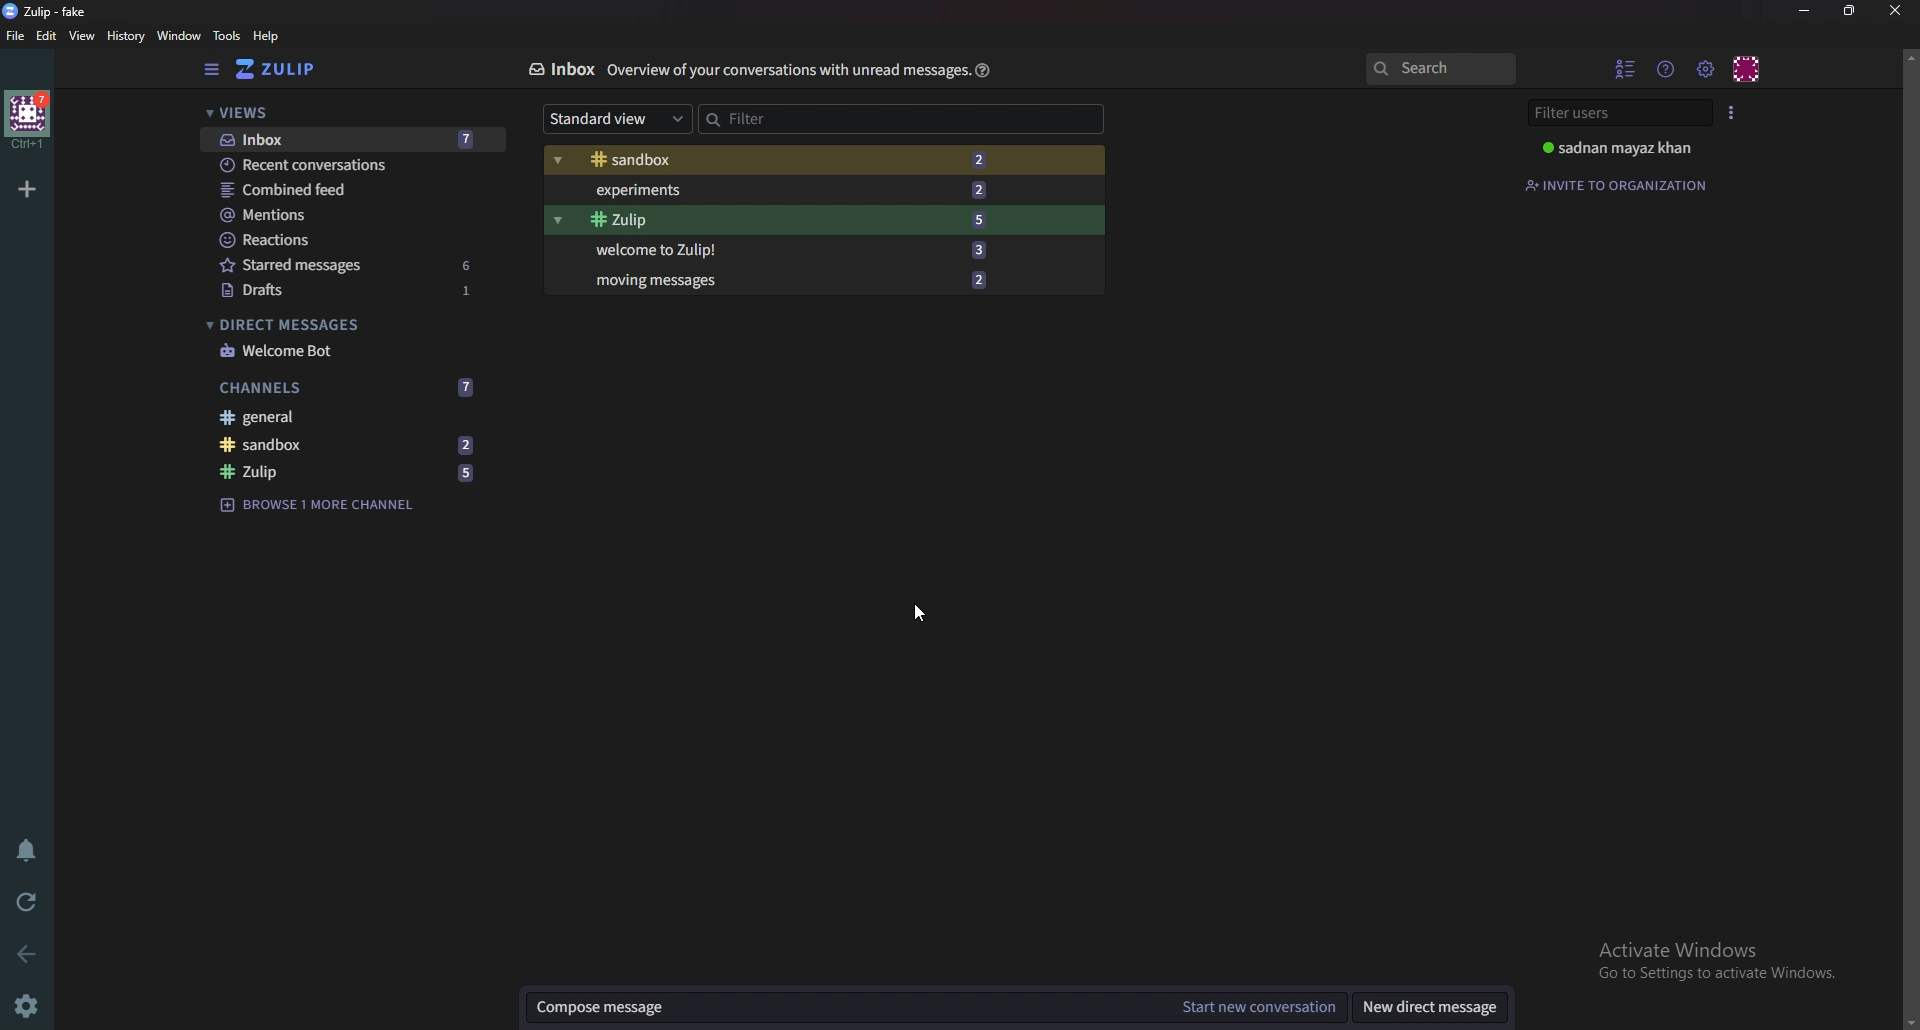  What do you see at coordinates (127, 36) in the screenshot?
I see `History` at bounding box center [127, 36].